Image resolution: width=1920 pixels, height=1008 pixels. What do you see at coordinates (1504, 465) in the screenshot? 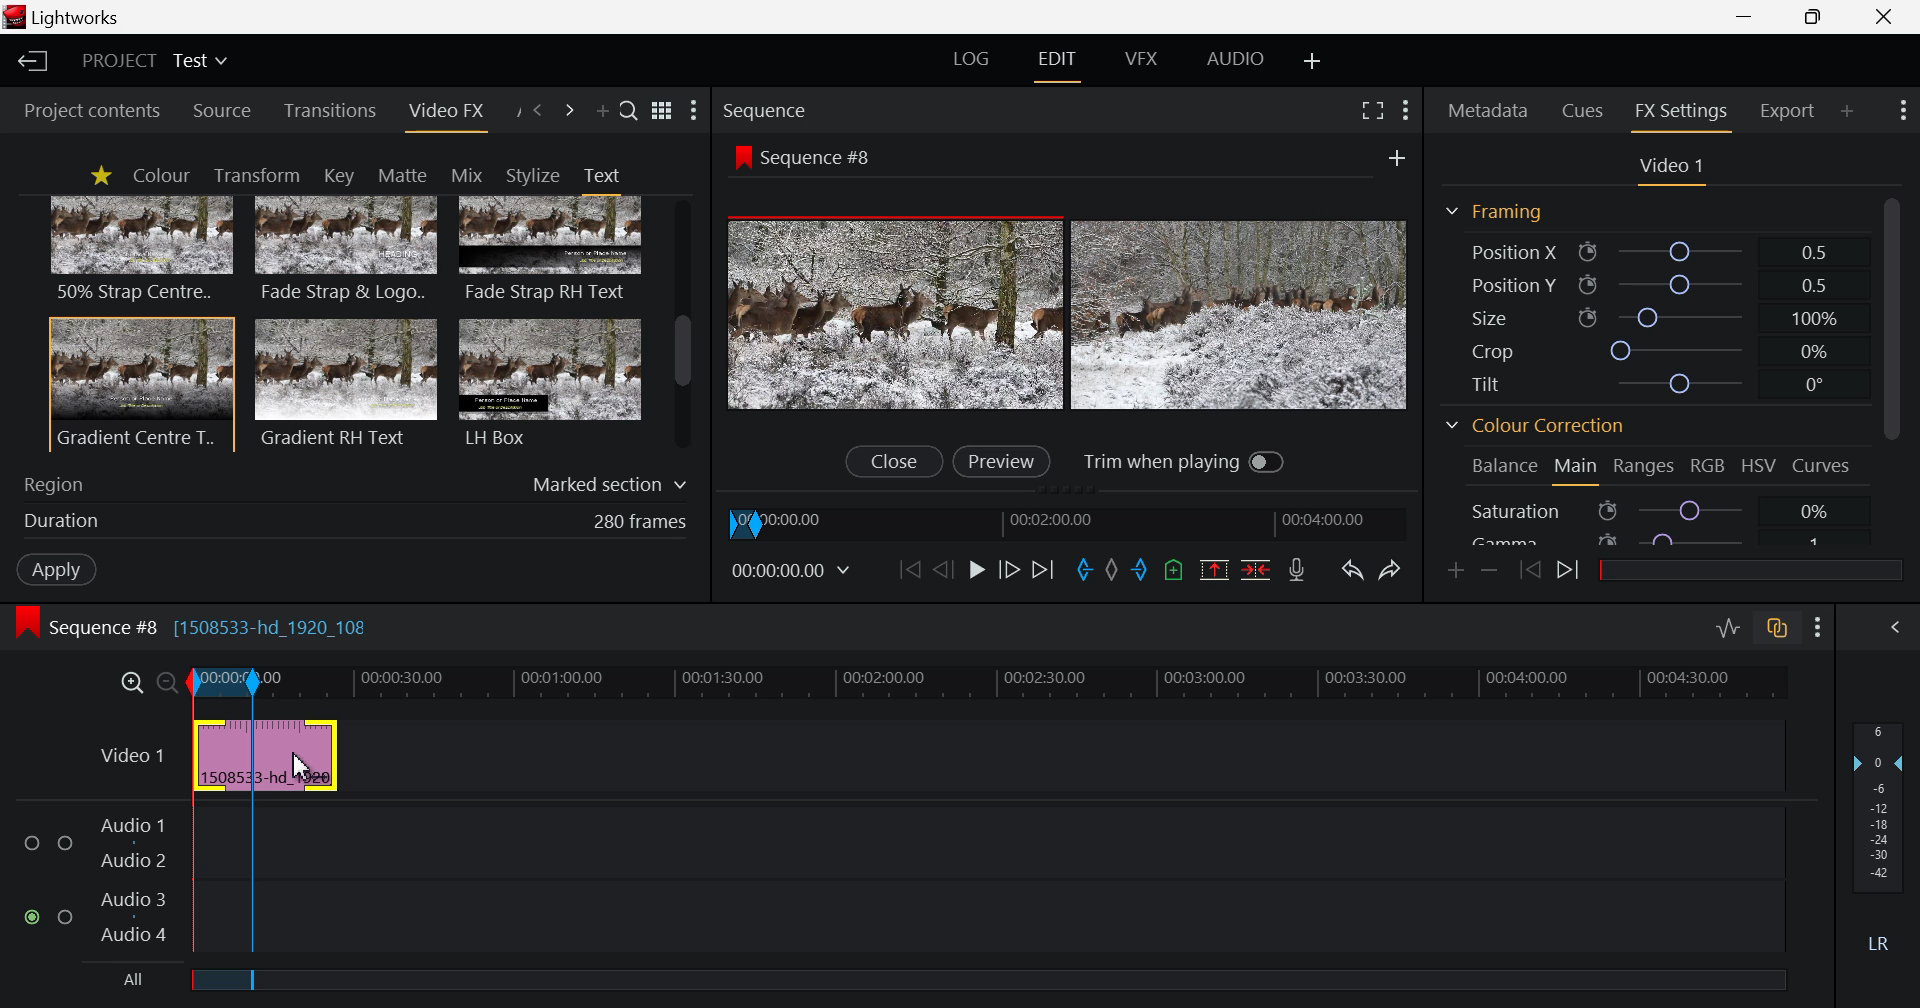
I see `Balance` at bounding box center [1504, 465].